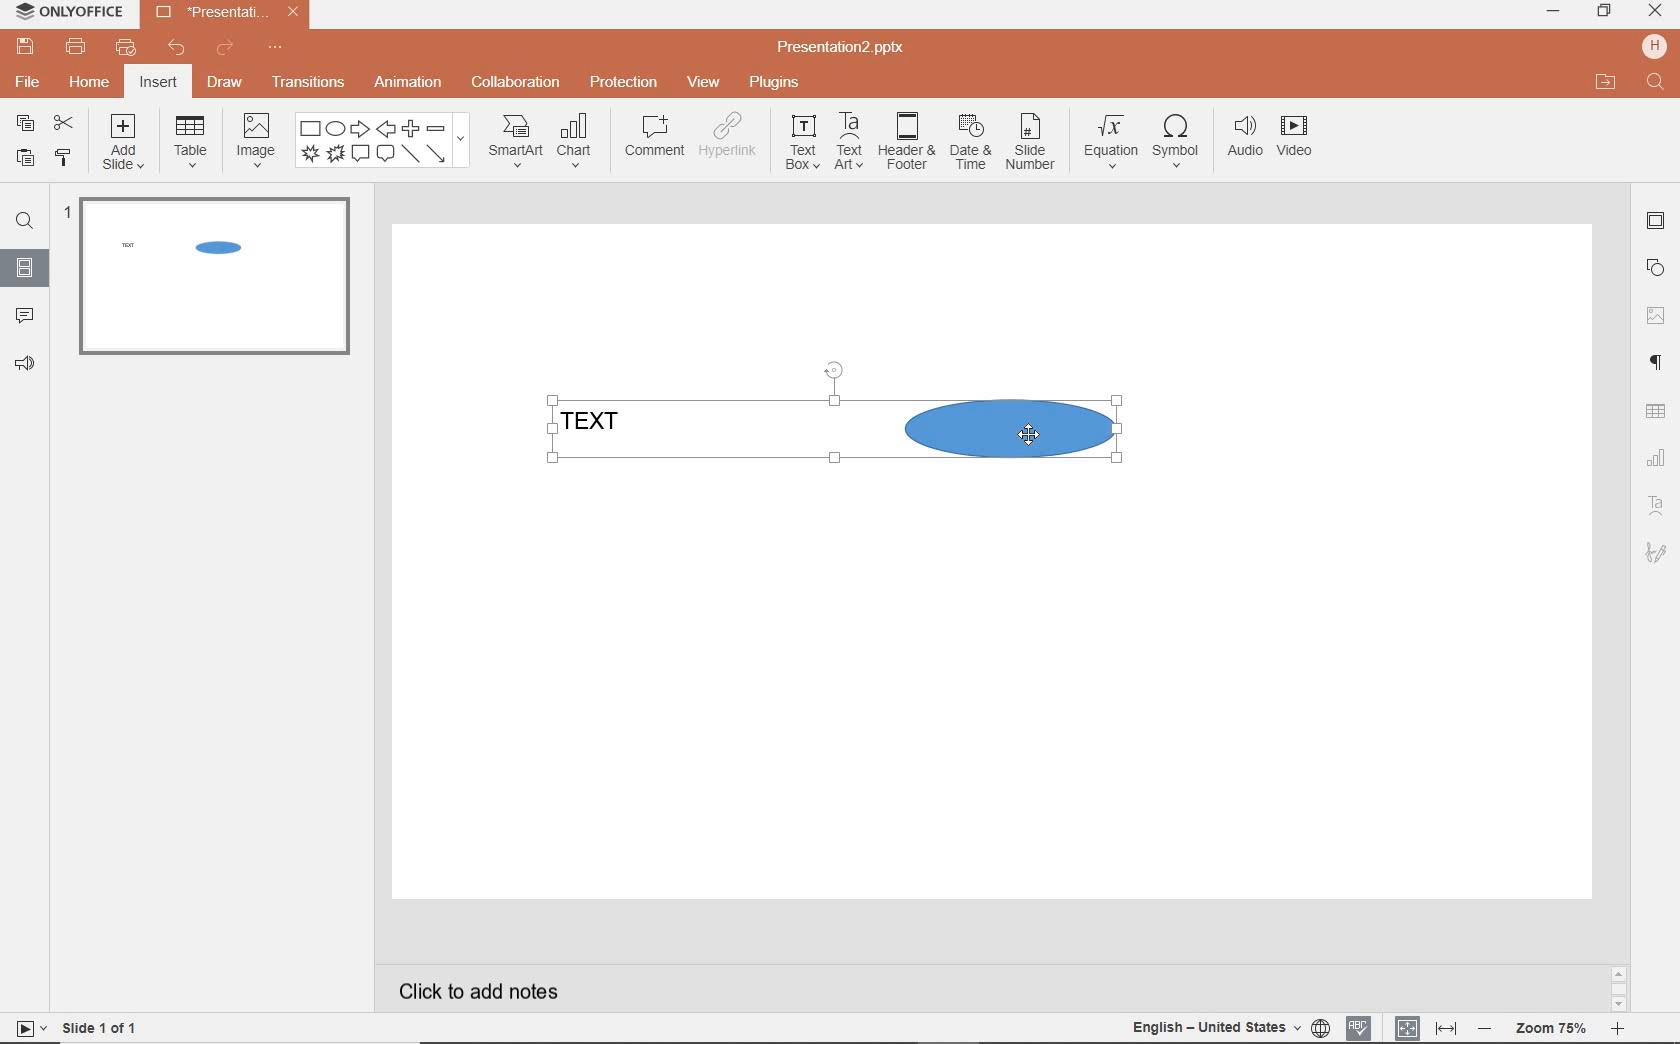 This screenshot has width=1680, height=1044. I want to click on print, so click(77, 47).